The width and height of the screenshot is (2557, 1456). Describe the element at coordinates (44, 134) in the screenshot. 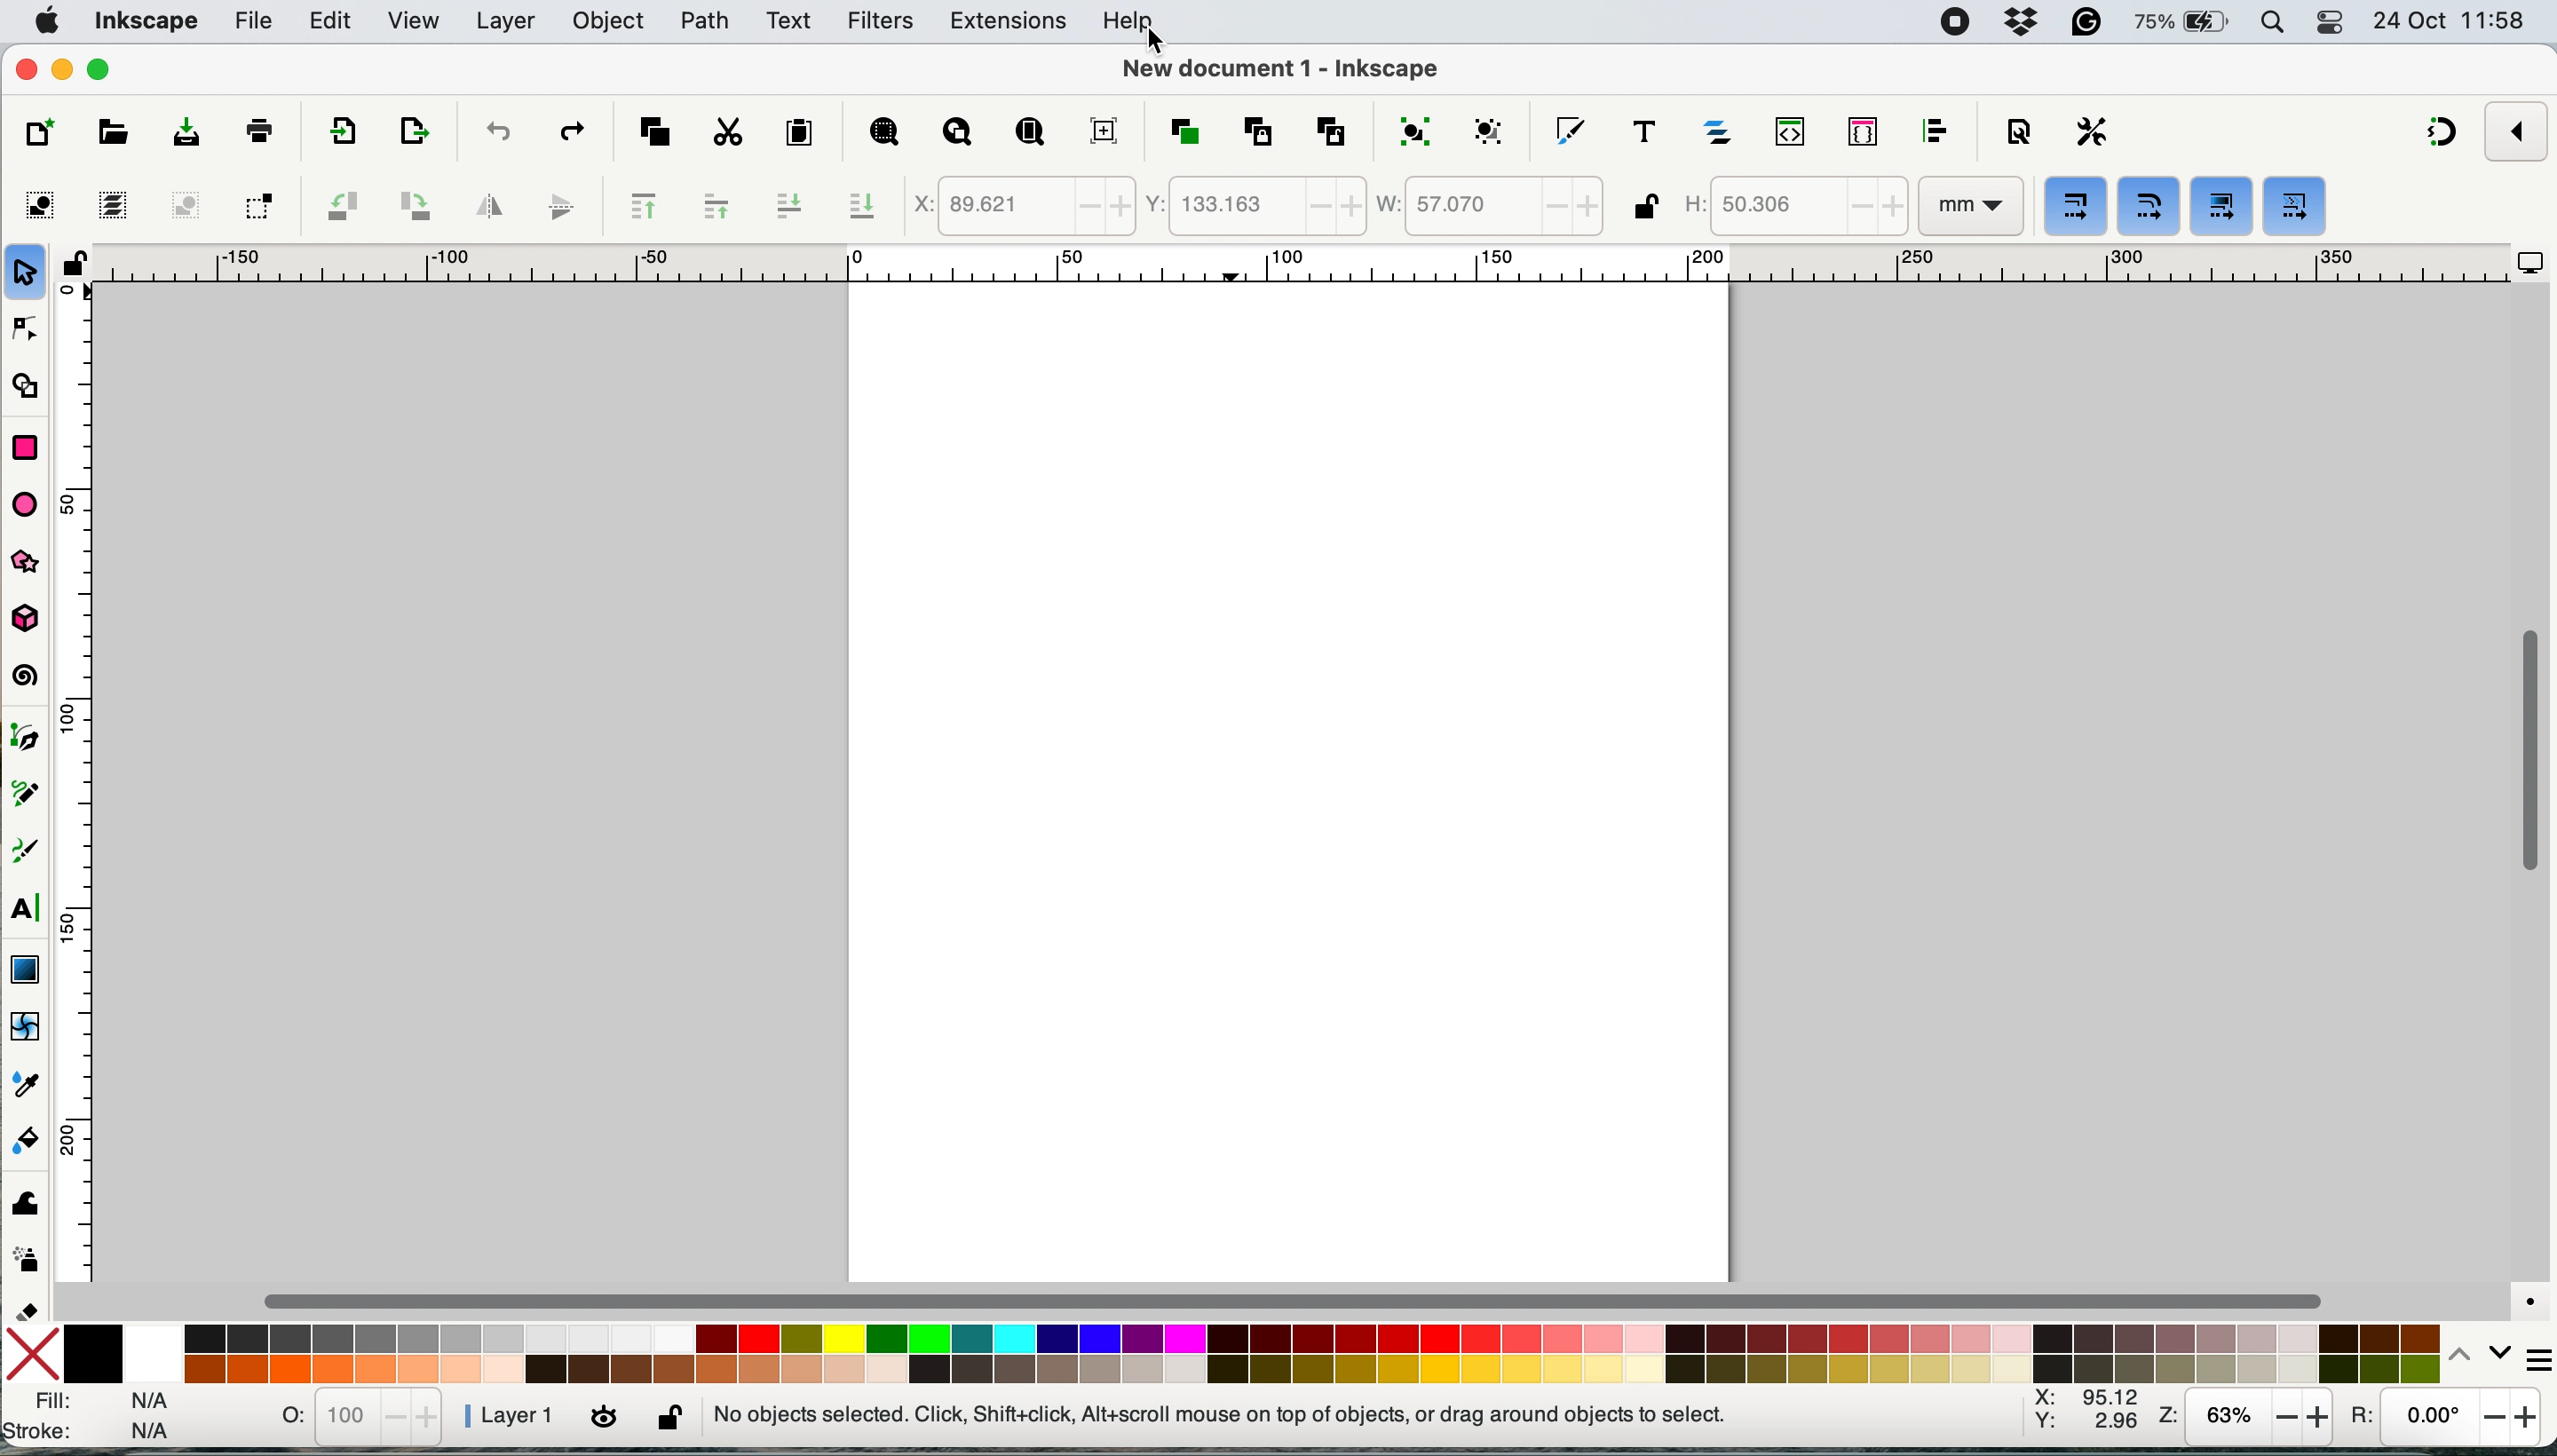

I see `new` at that location.